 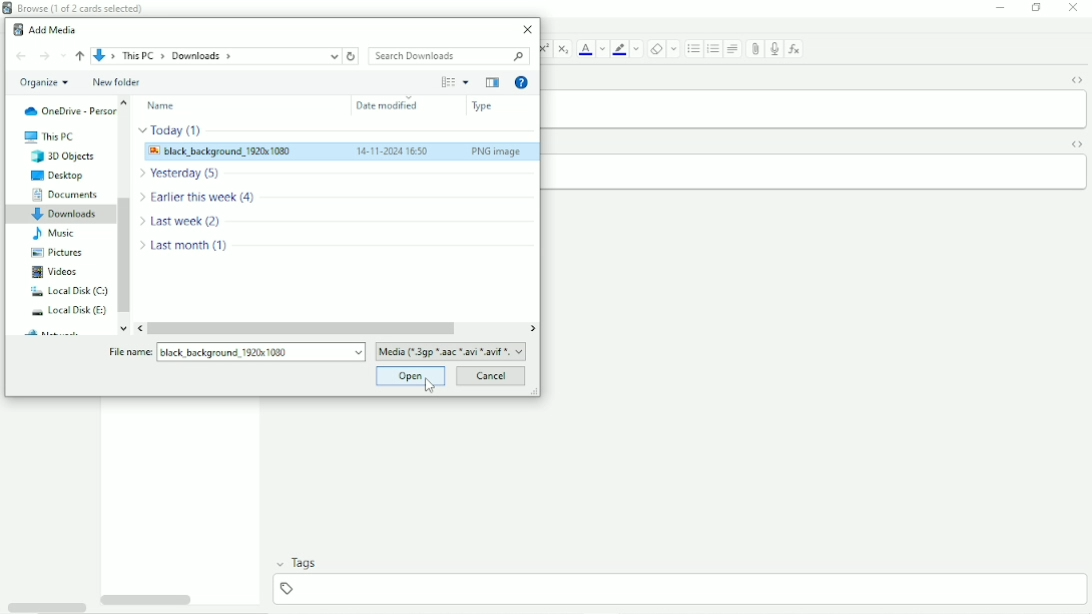 What do you see at coordinates (1080, 80) in the screenshot?
I see `Toggle HTML Editor` at bounding box center [1080, 80].